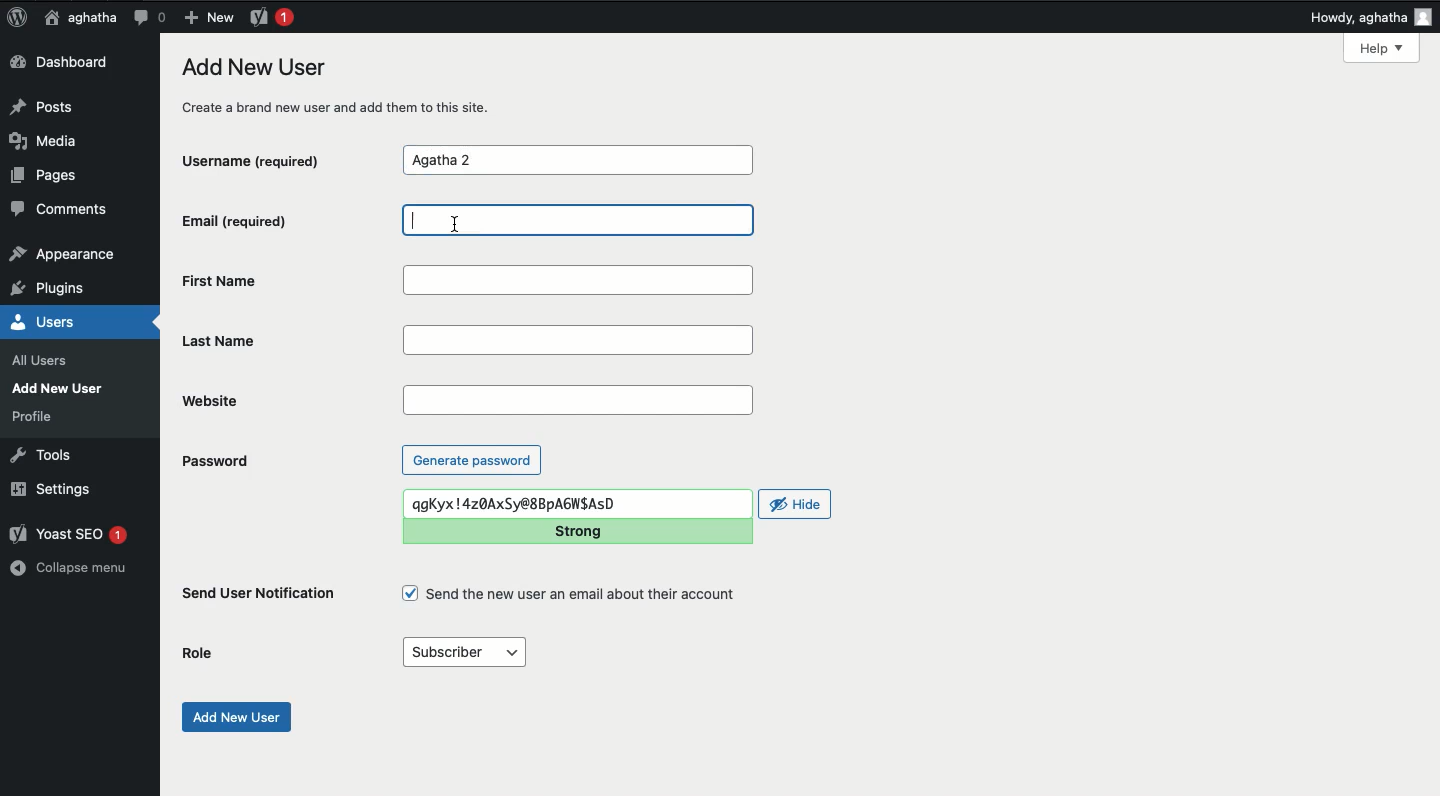 The width and height of the screenshot is (1440, 796). Describe the element at coordinates (1381, 48) in the screenshot. I see `Help` at that location.